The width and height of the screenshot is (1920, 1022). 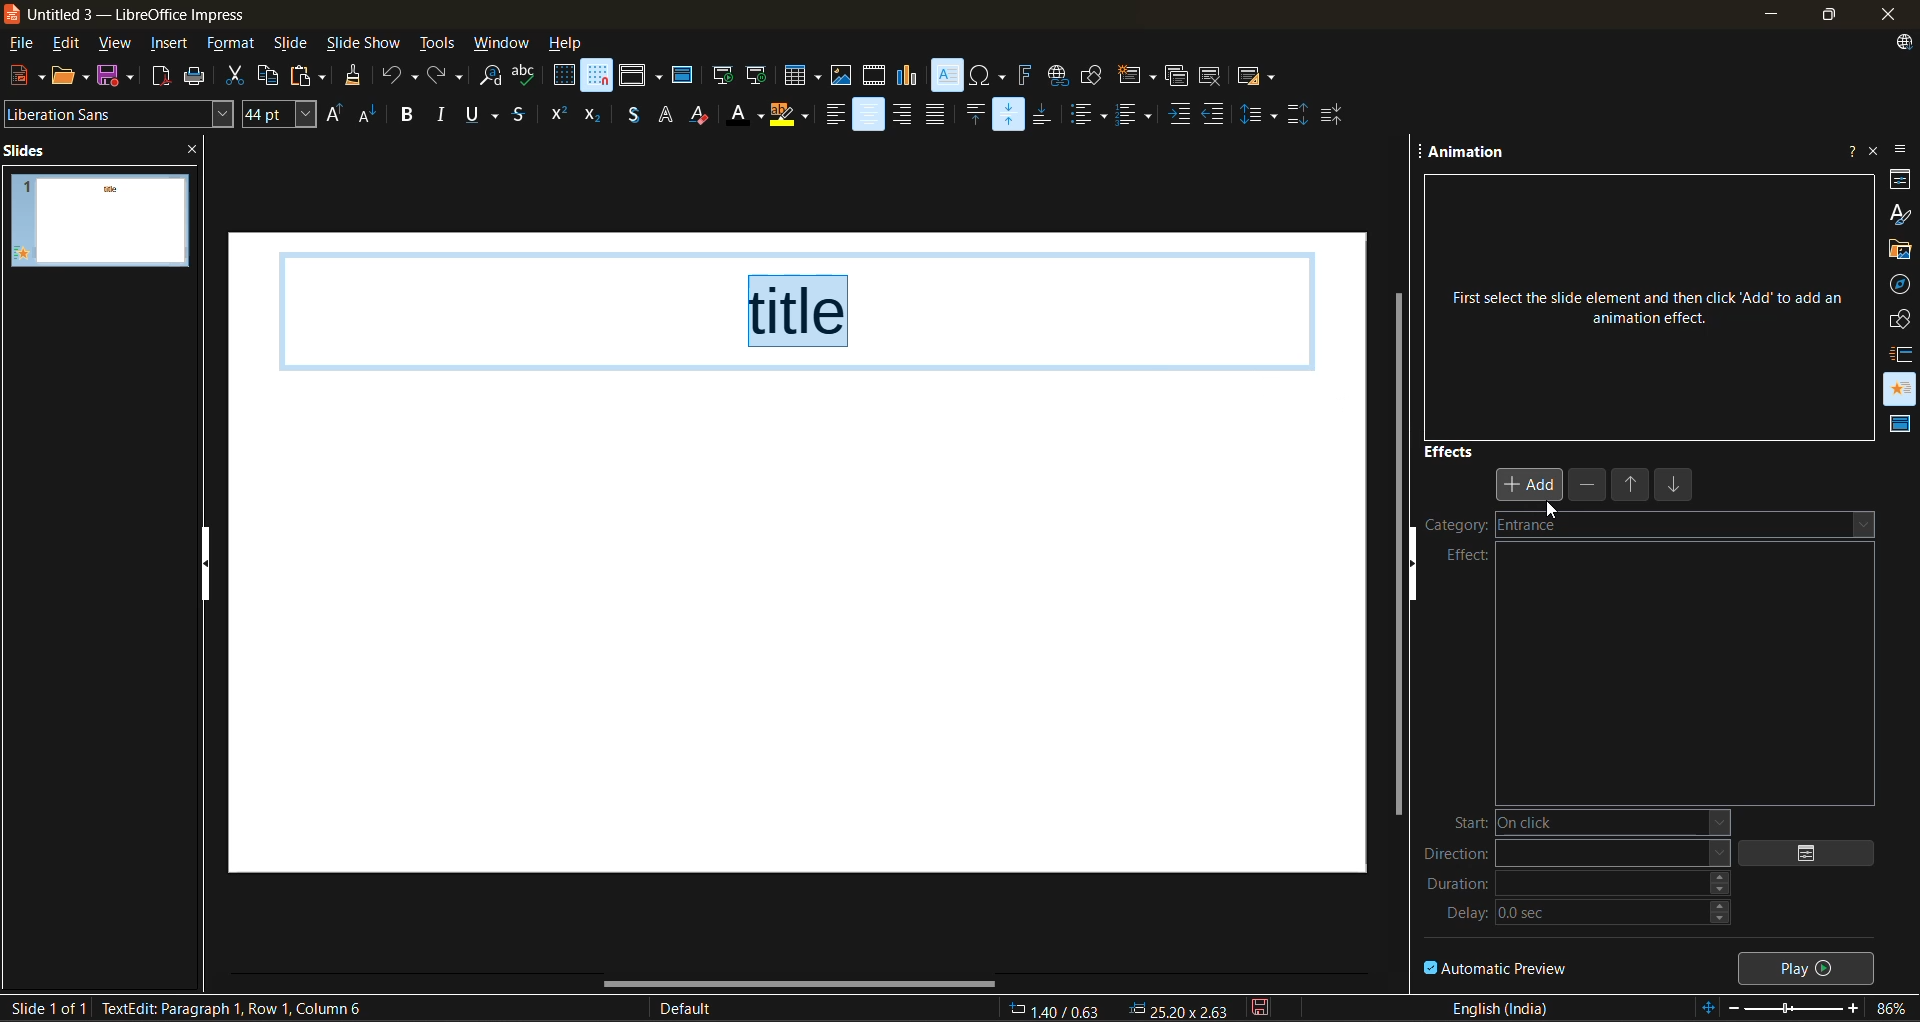 I want to click on start from first slide, so click(x=723, y=77).